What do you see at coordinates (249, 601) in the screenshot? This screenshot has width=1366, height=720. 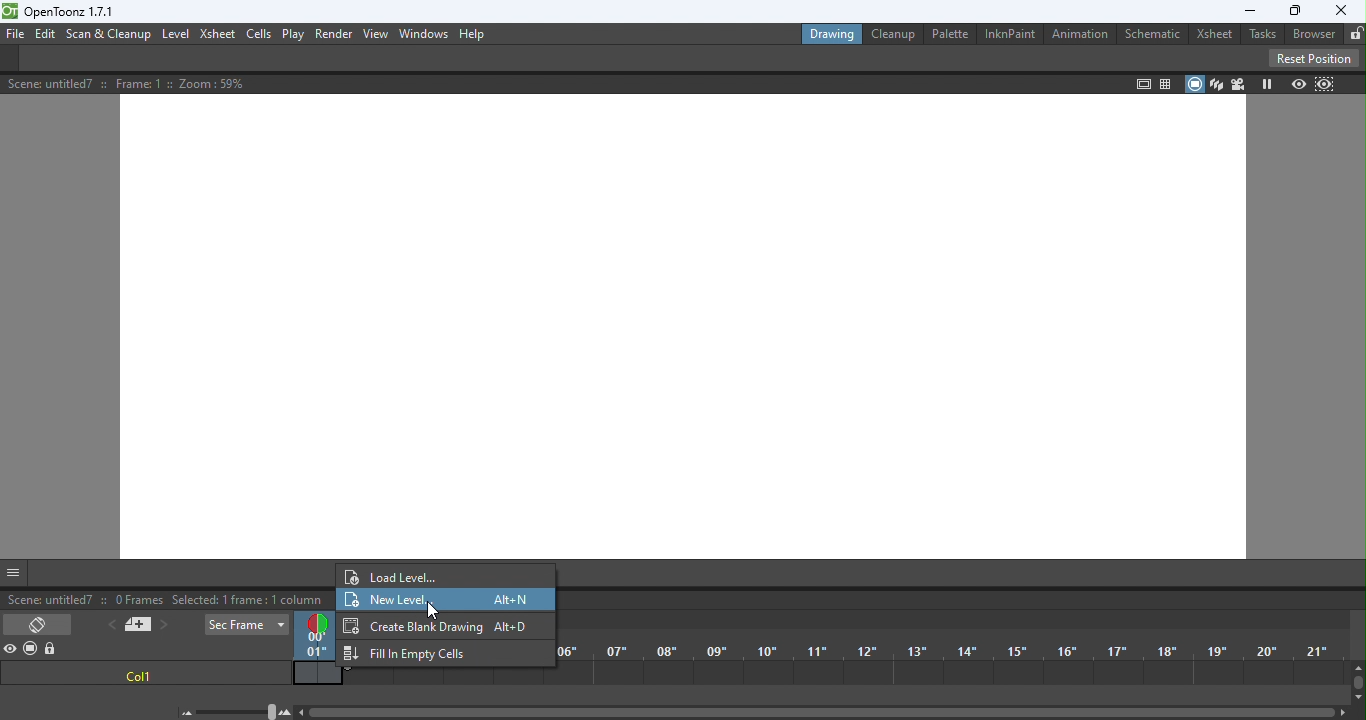 I see `selected: 1 frame: a column` at bounding box center [249, 601].